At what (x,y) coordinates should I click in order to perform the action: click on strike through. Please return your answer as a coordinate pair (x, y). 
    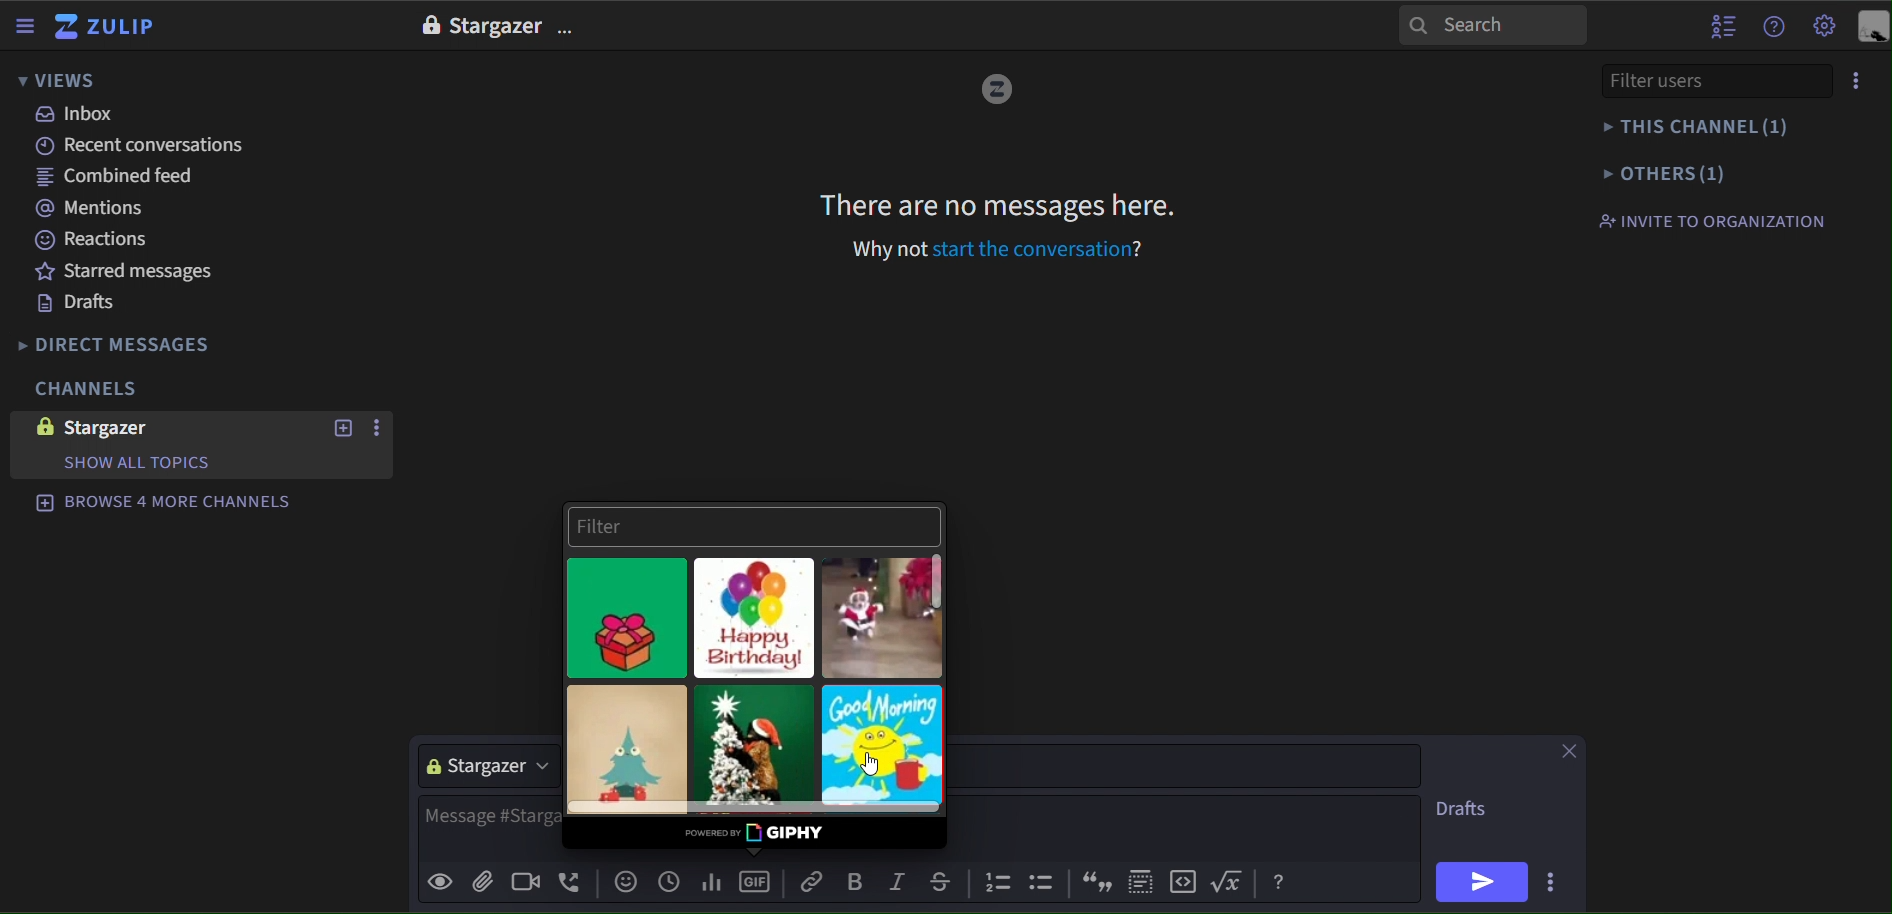
    Looking at the image, I should click on (937, 879).